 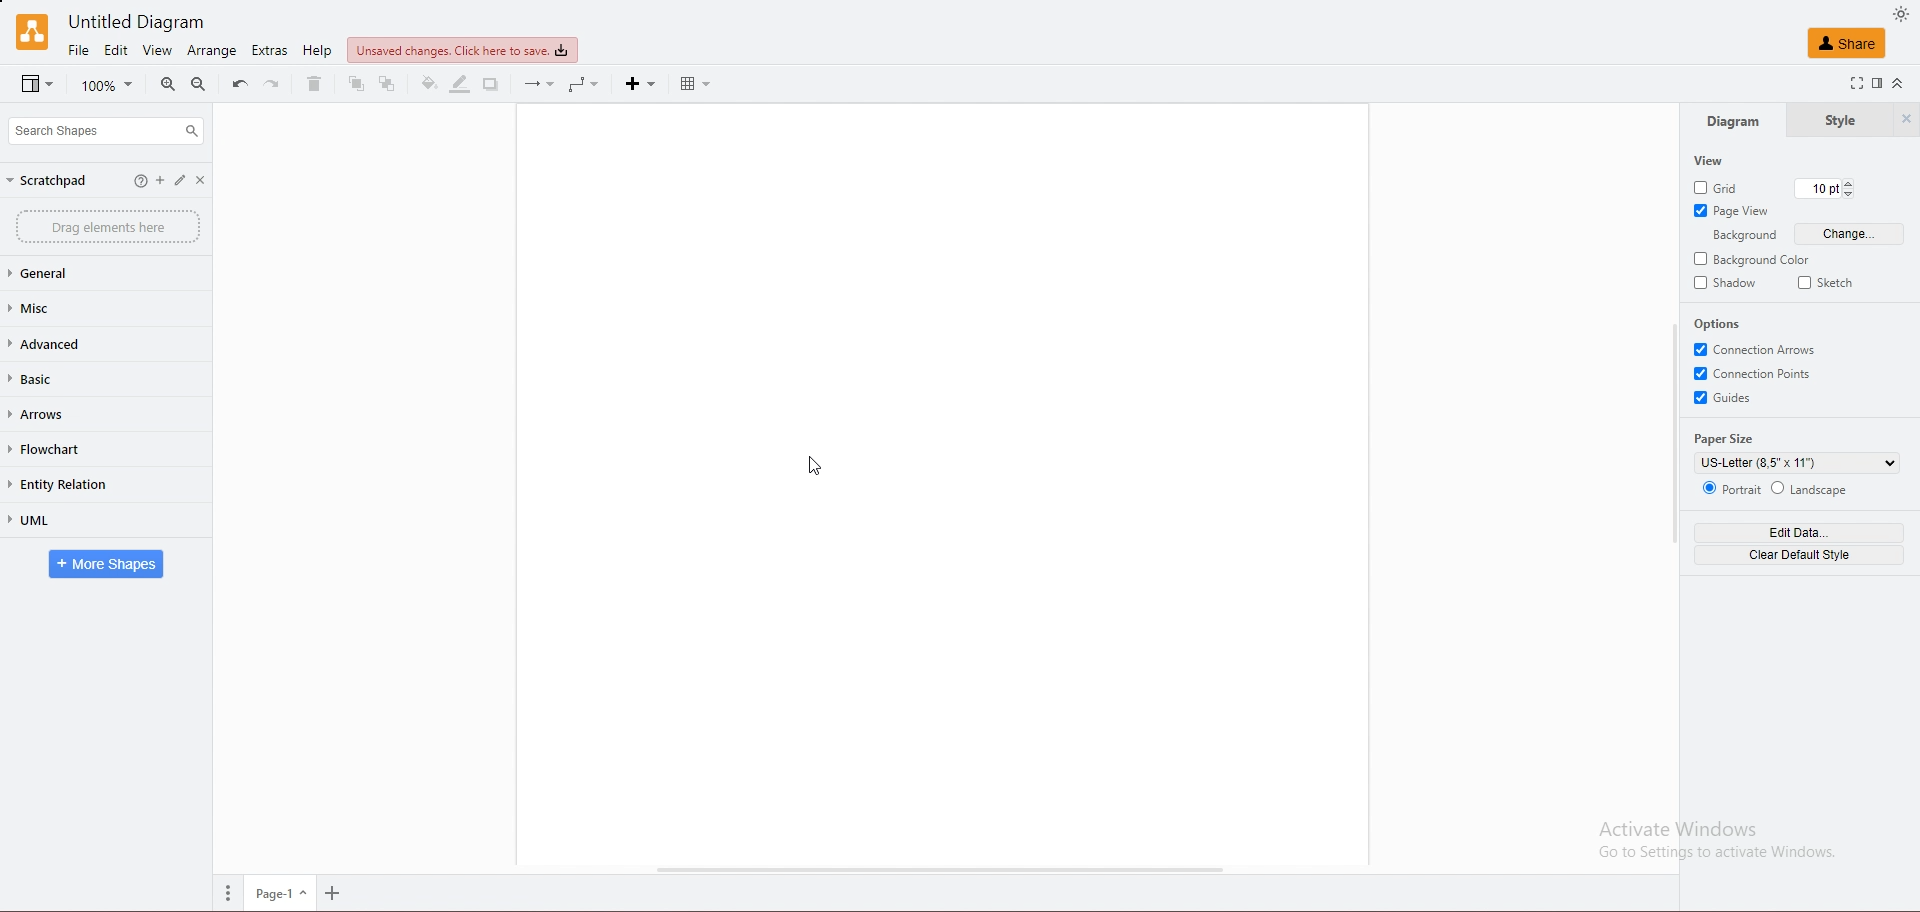 I want to click on close, so click(x=207, y=181).